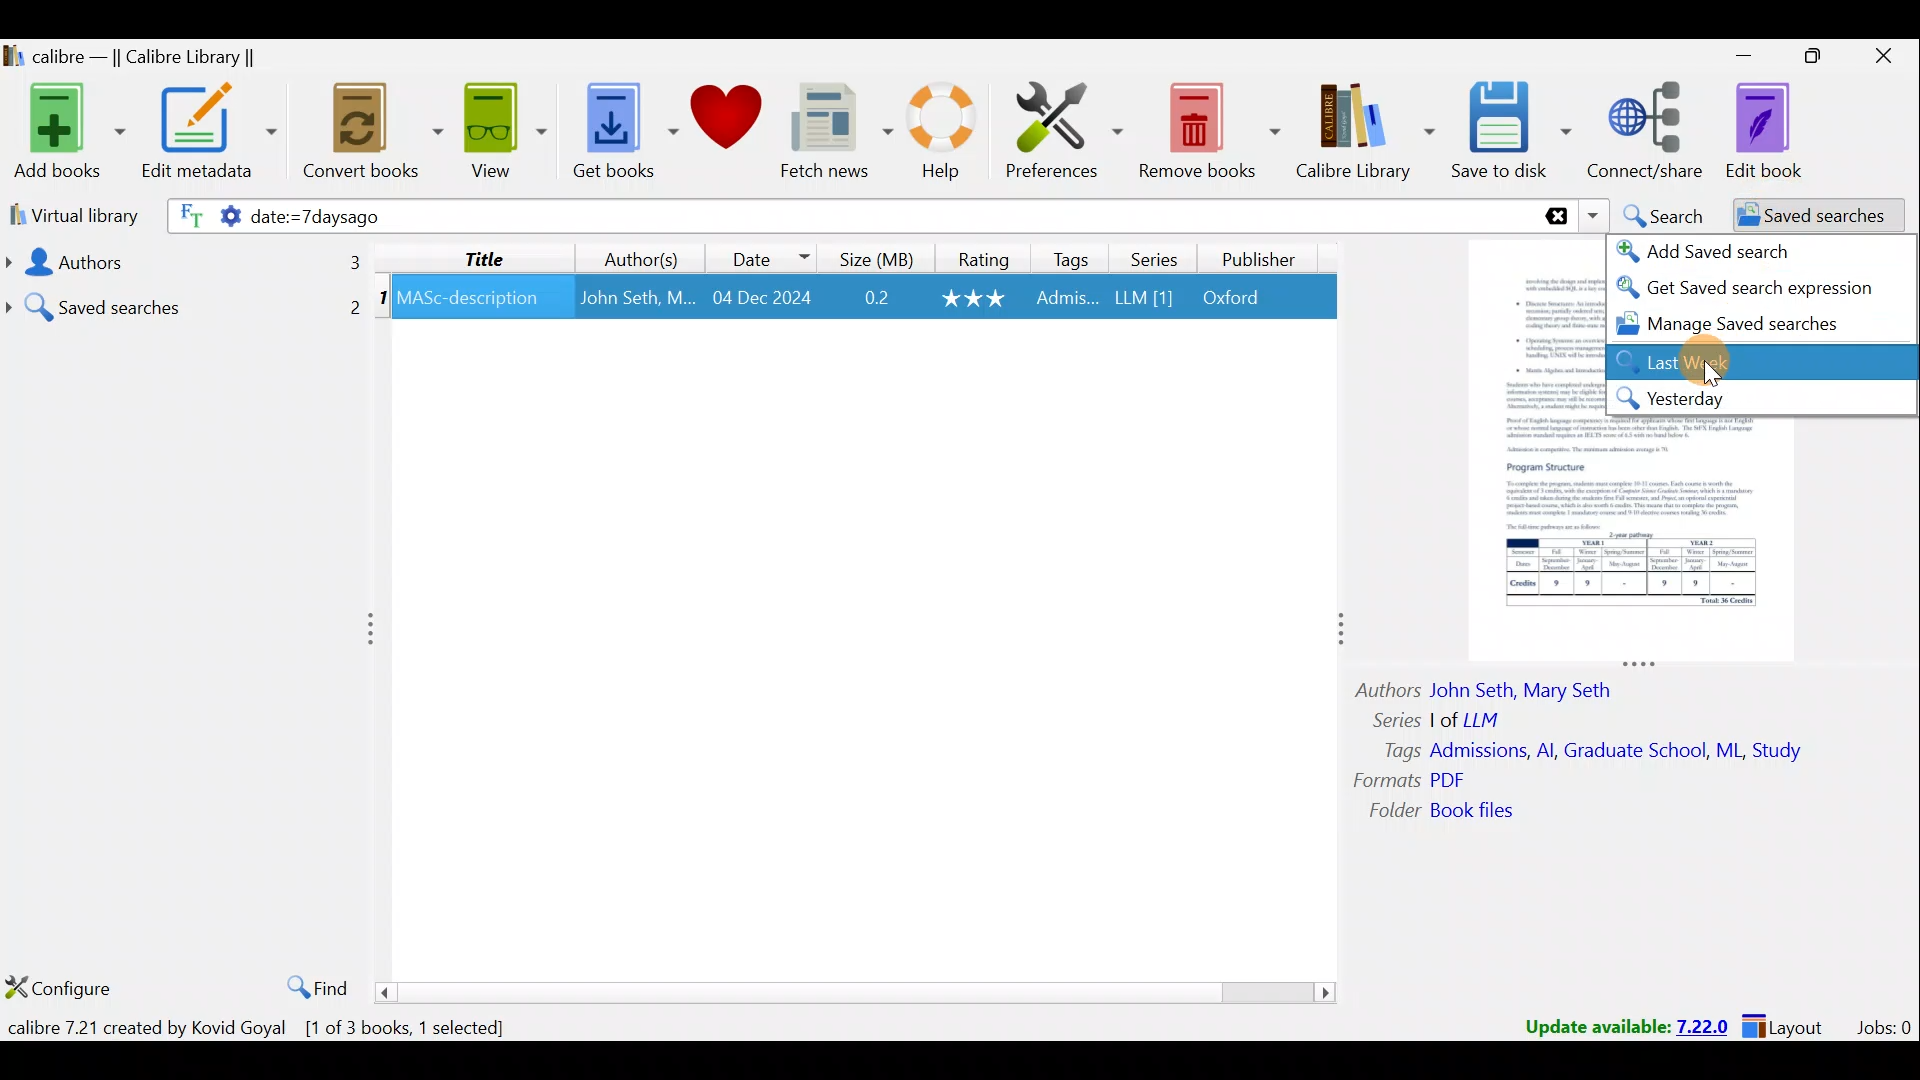  I want to click on Virtual library, so click(68, 214).